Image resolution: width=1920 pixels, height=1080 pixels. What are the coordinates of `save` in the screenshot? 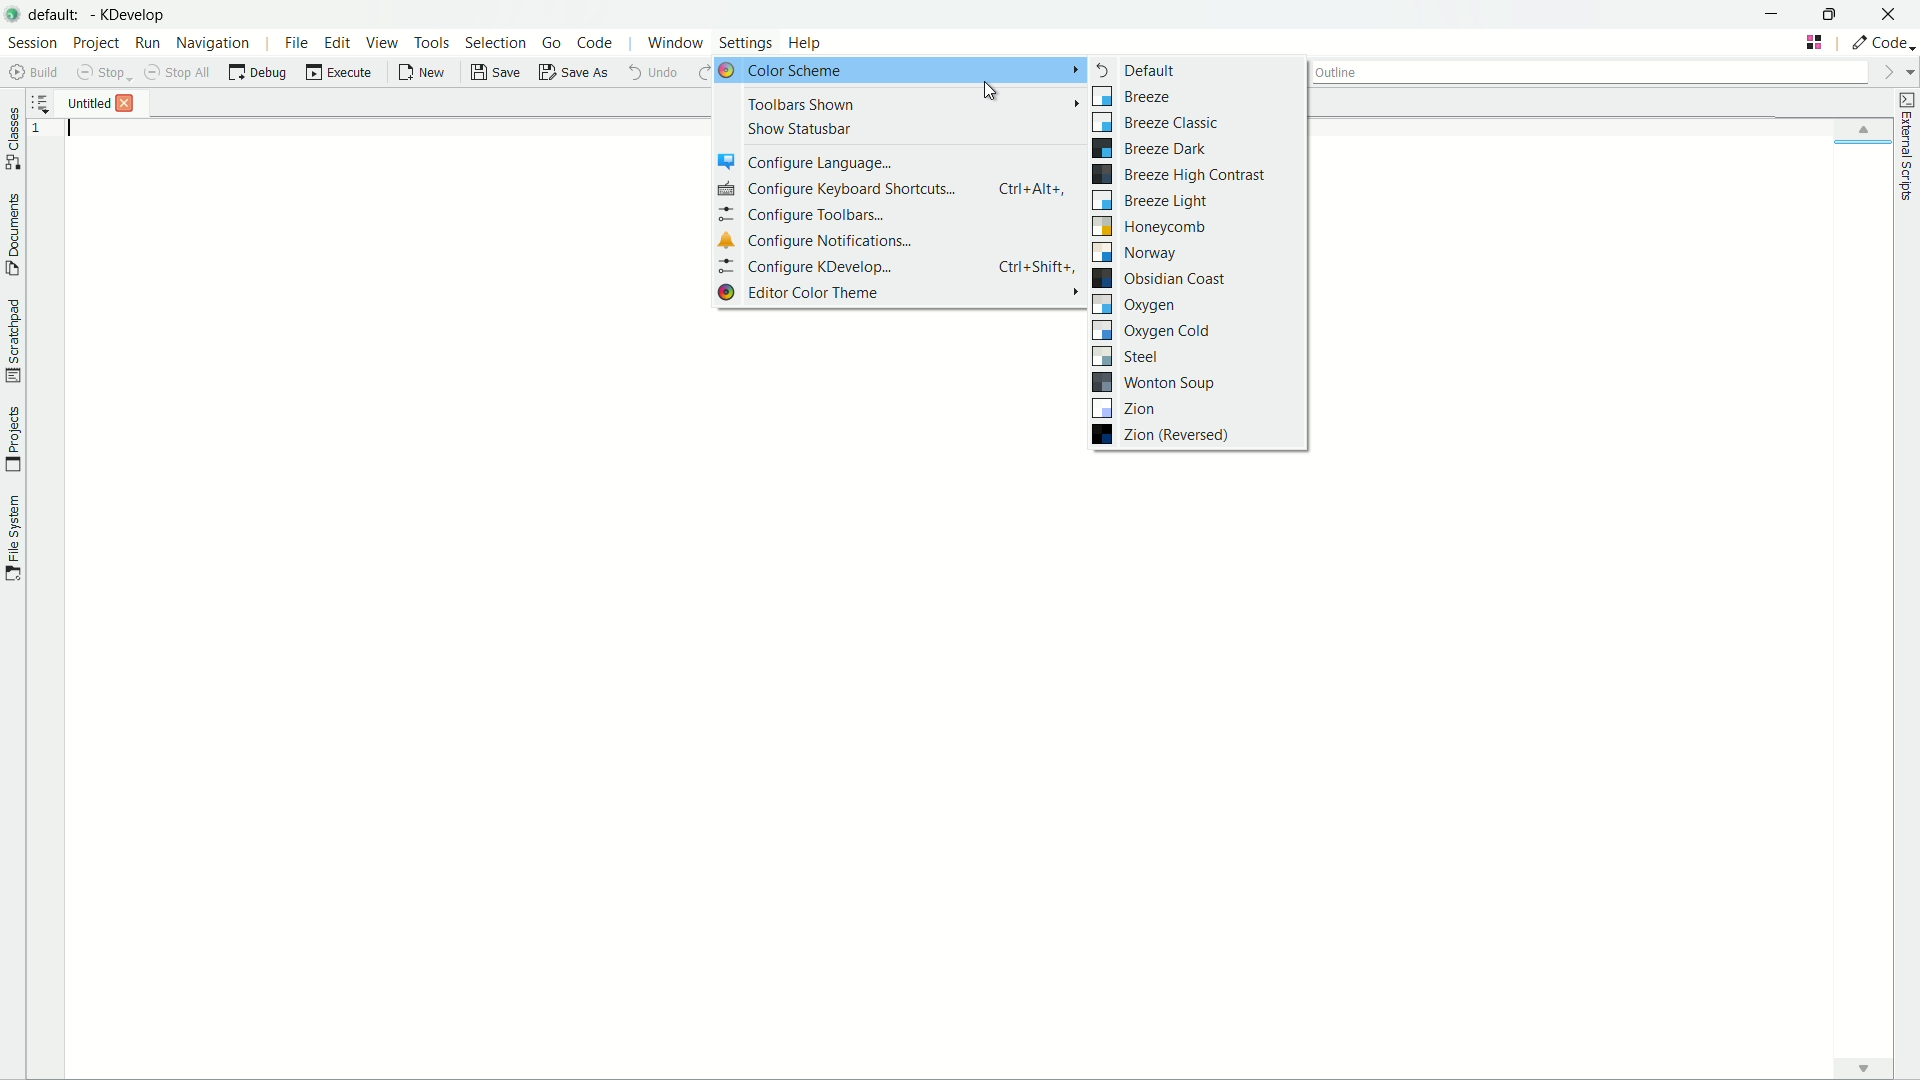 It's located at (495, 75).